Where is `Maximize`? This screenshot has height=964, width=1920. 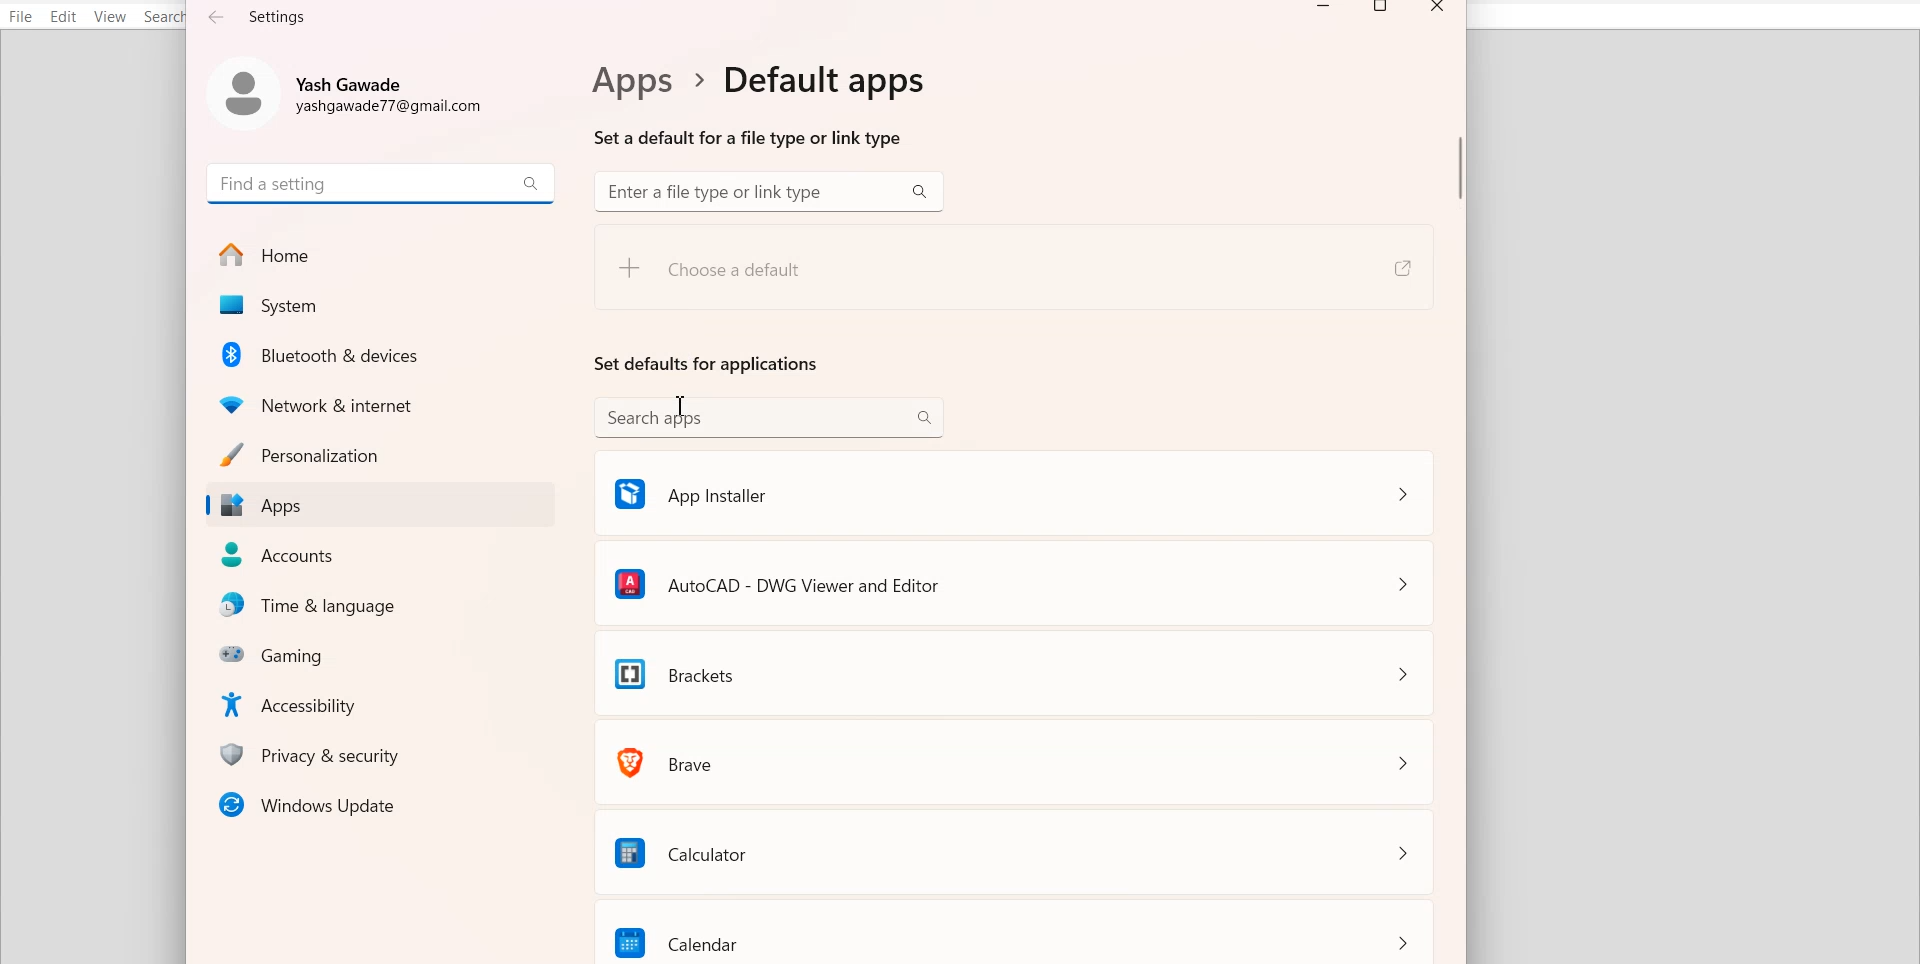
Maximize is located at coordinates (1383, 10).